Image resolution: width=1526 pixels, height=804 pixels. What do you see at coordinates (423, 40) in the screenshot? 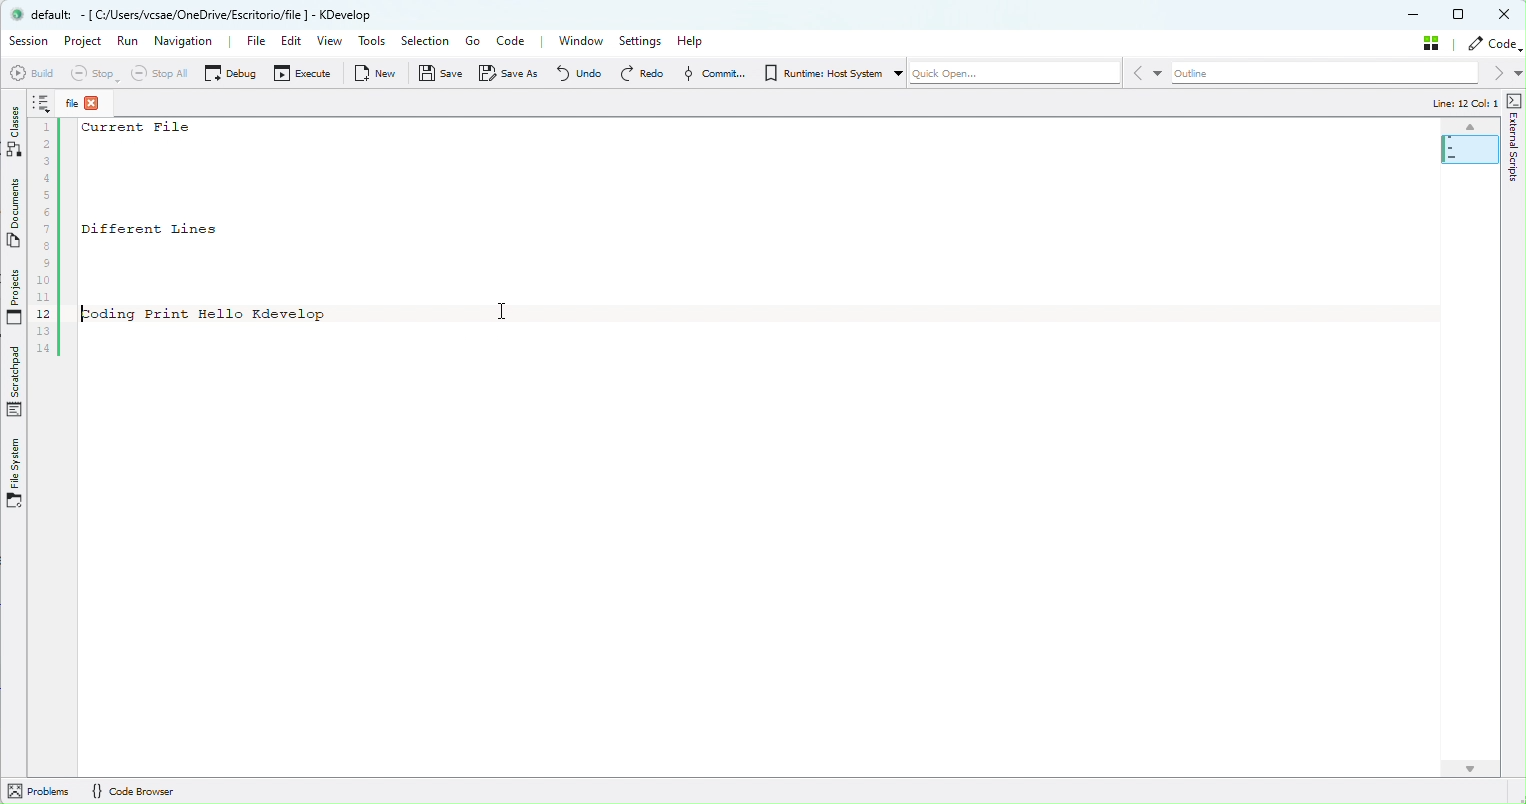
I see `Selection` at bounding box center [423, 40].